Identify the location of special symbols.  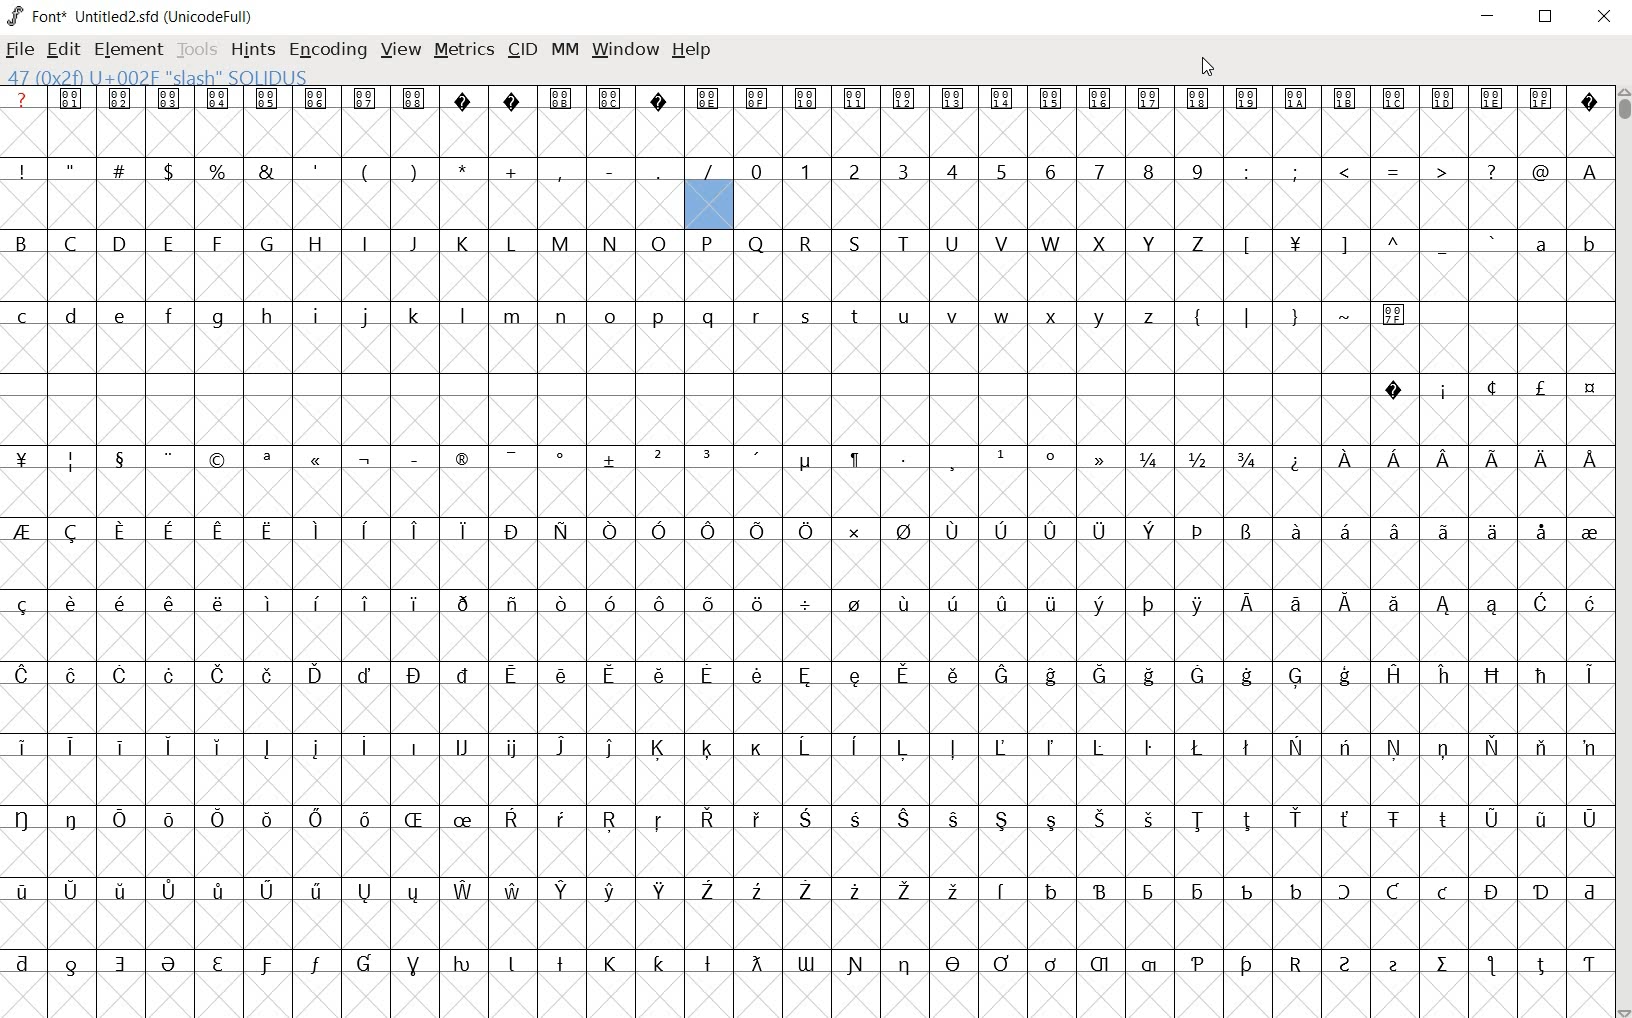
(1481, 387).